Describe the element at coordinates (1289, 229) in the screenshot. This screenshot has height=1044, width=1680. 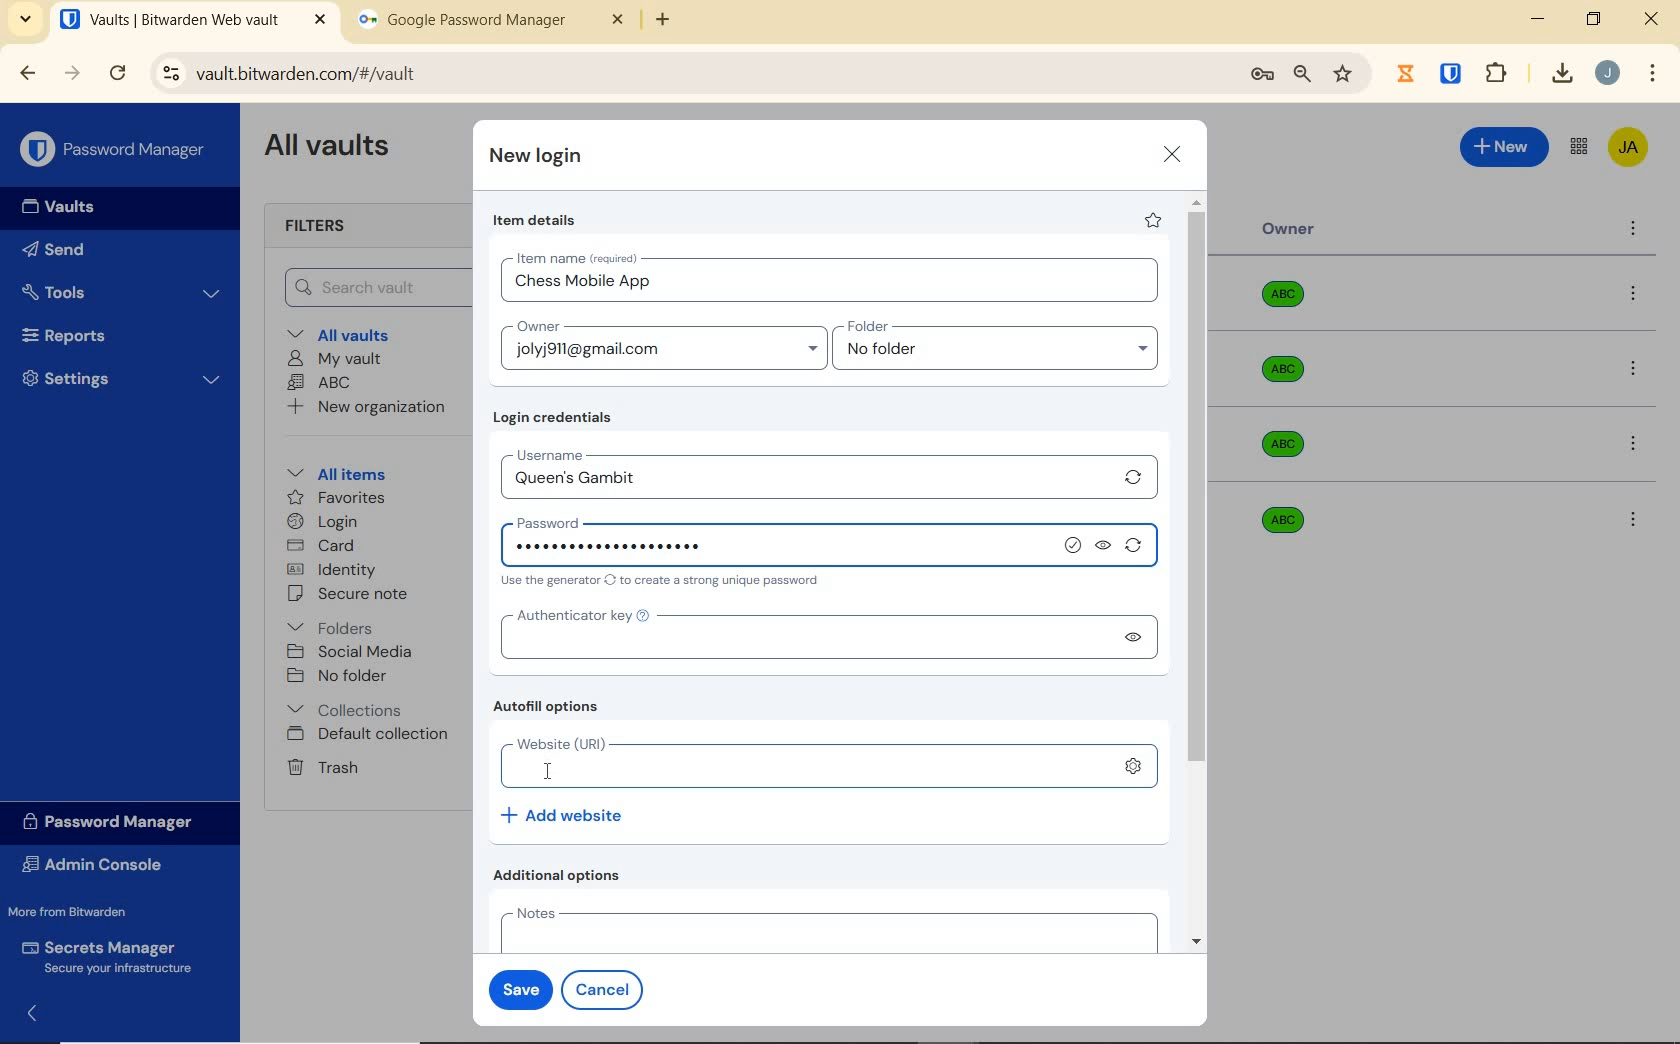
I see `Owner` at that location.